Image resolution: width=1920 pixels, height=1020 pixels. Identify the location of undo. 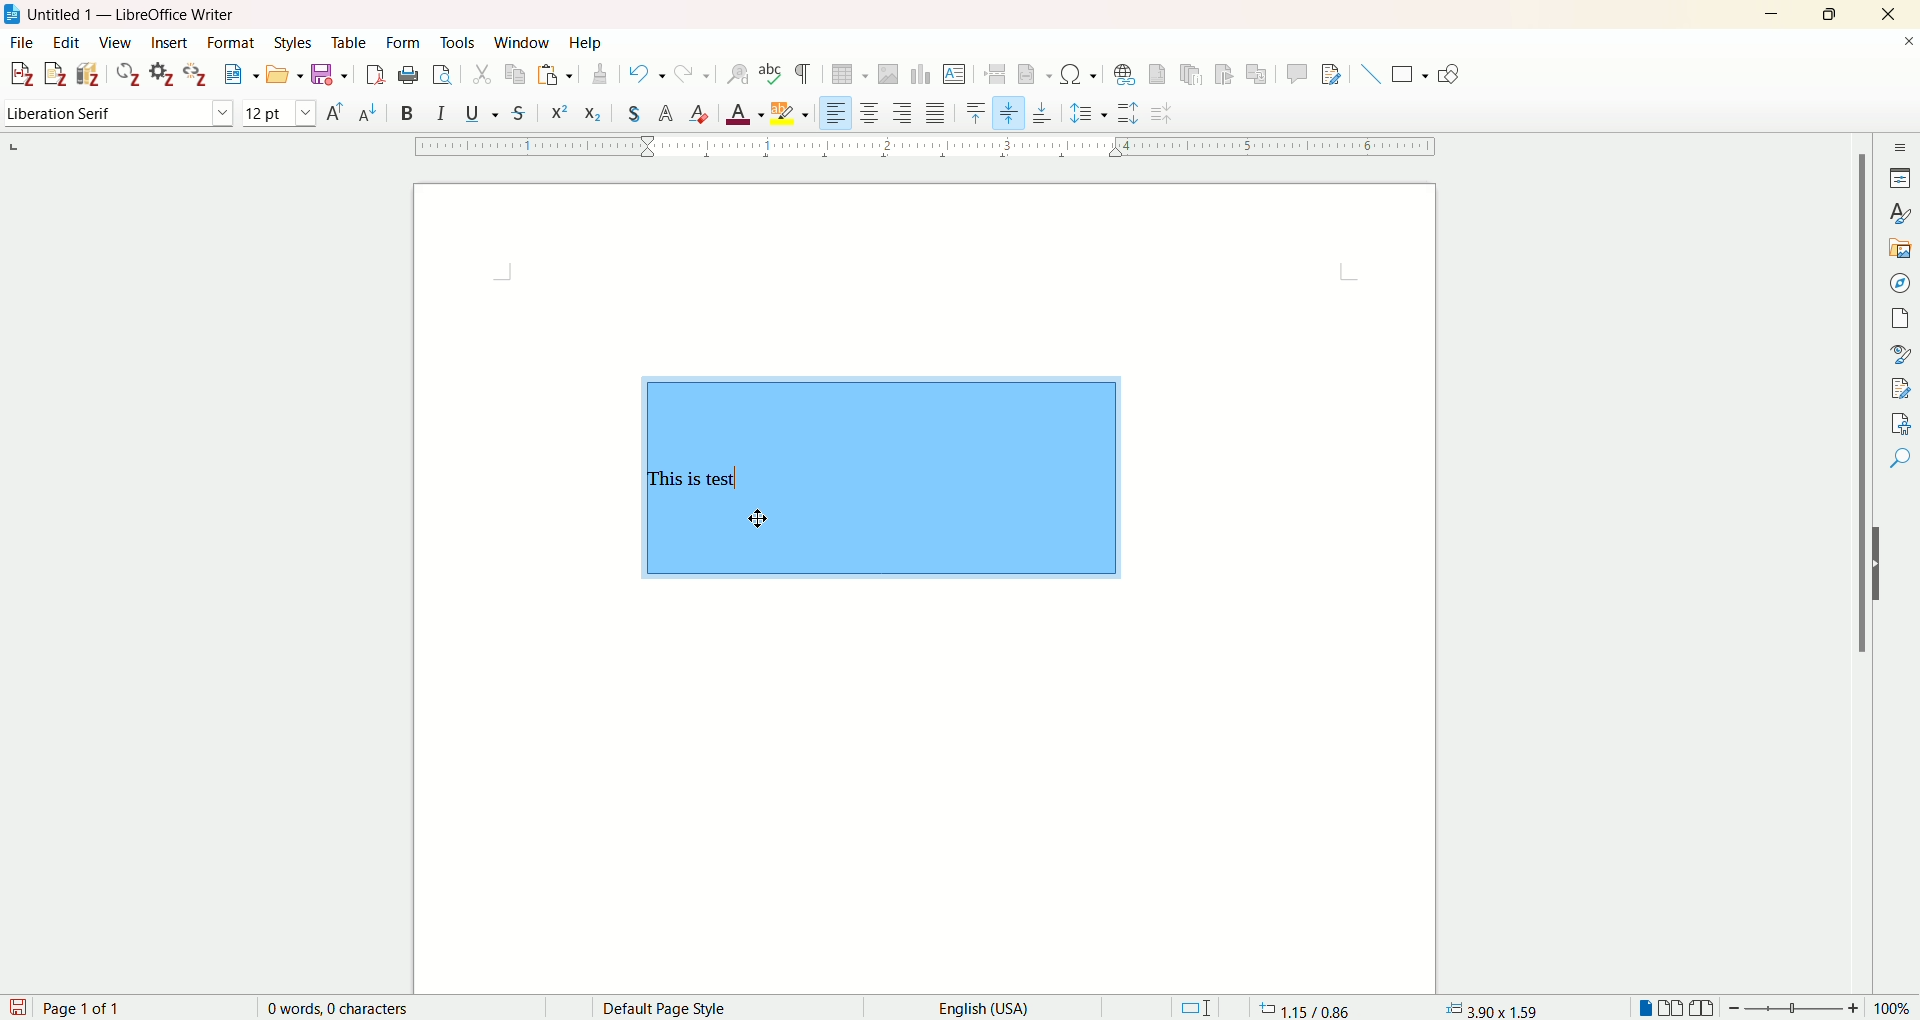
(644, 72).